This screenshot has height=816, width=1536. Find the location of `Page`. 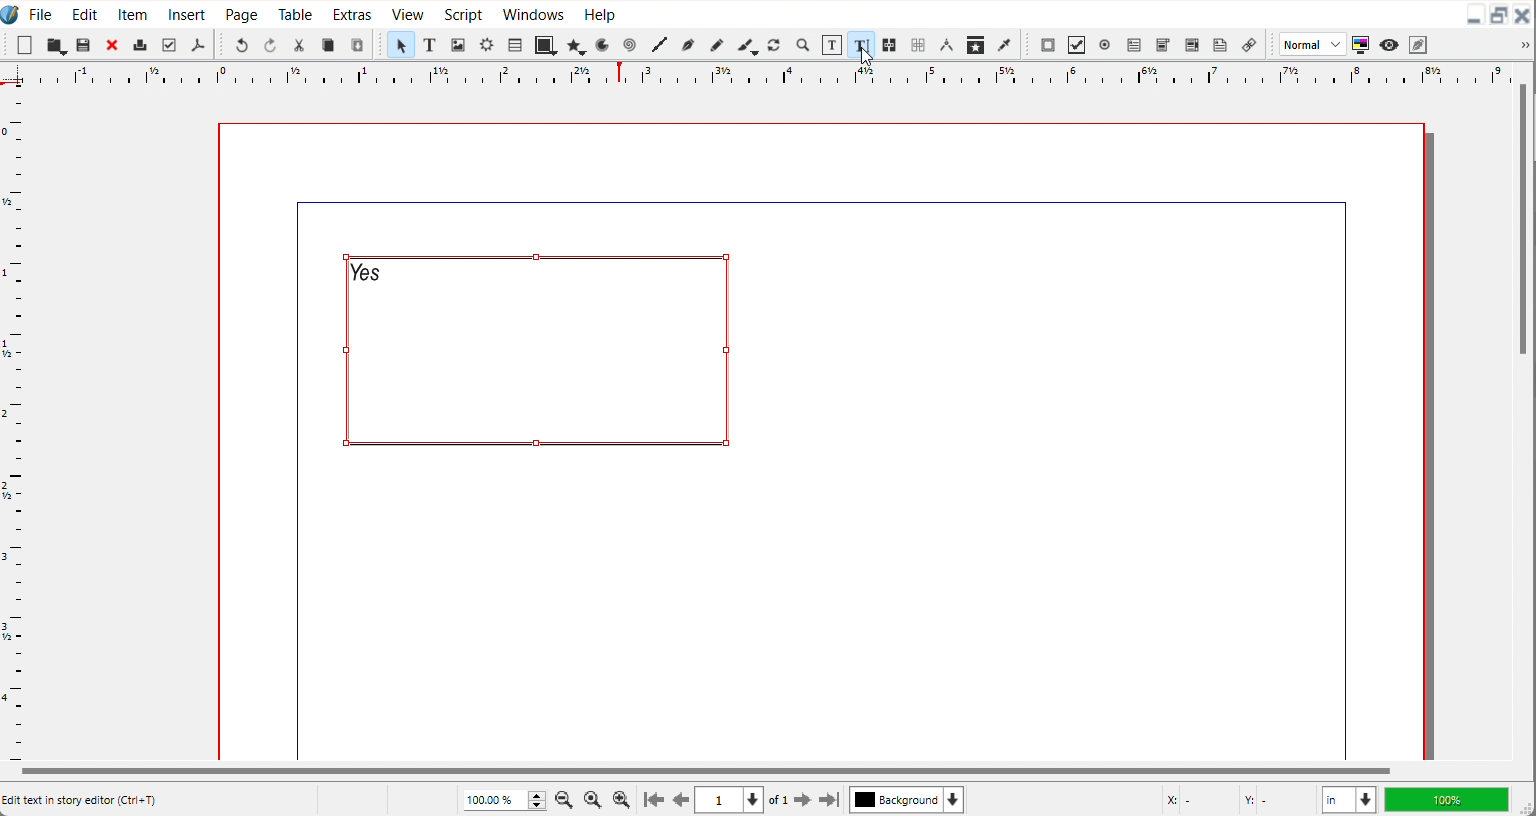

Page is located at coordinates (241, 13).